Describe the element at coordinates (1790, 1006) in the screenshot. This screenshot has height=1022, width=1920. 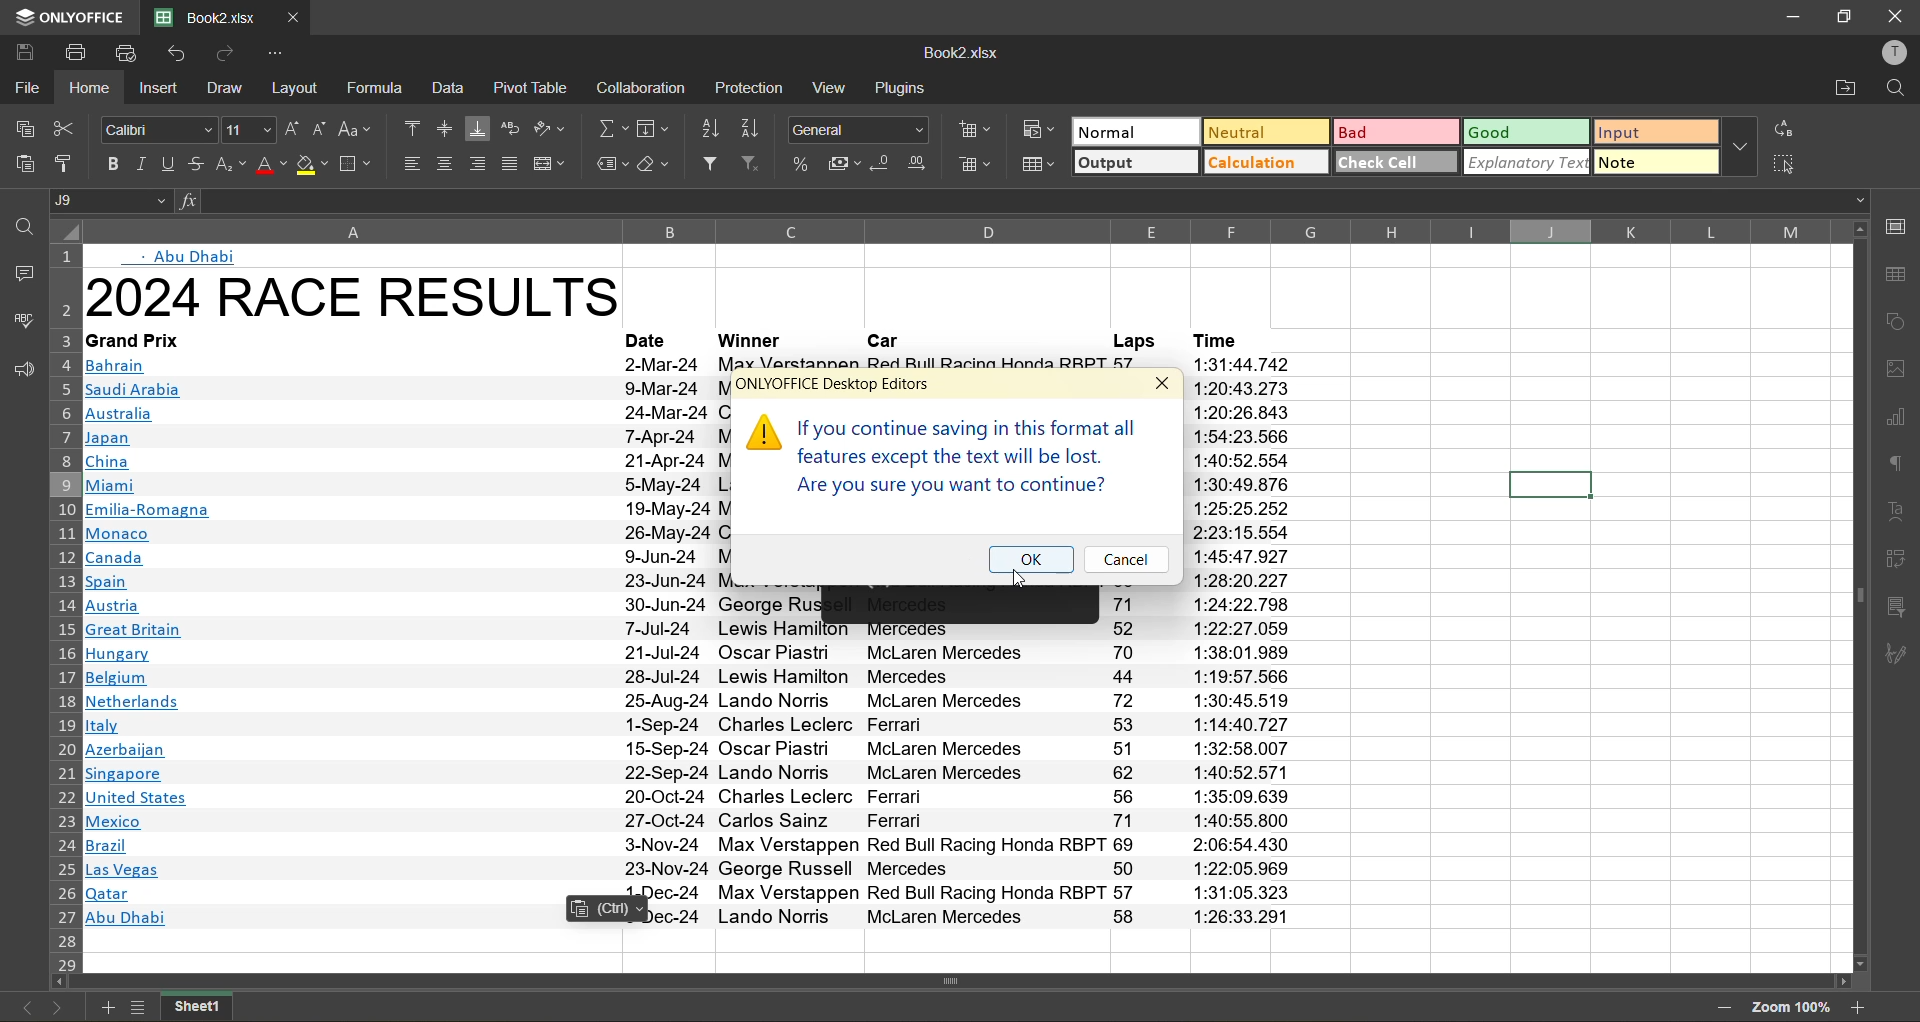
I see `zoom factor` at that location.